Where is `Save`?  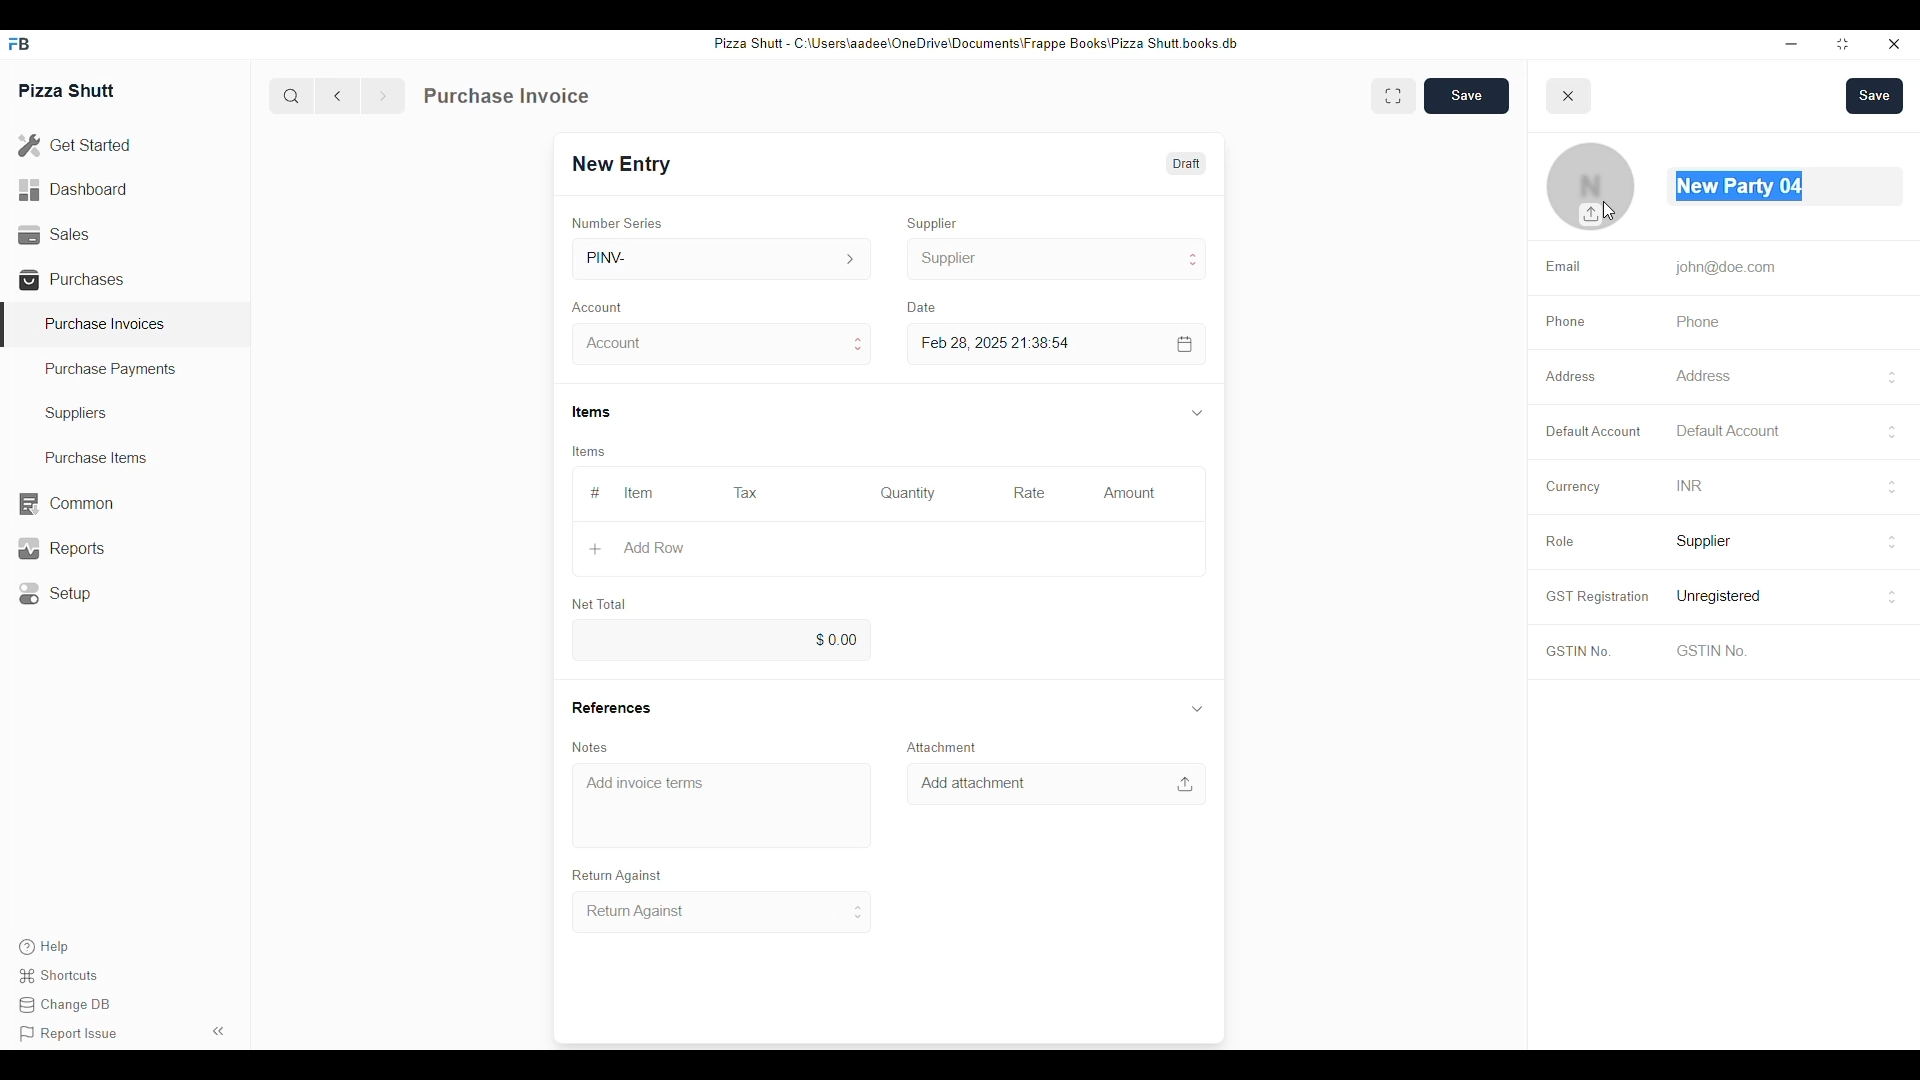
Save is located at coordinates (1875, 96).